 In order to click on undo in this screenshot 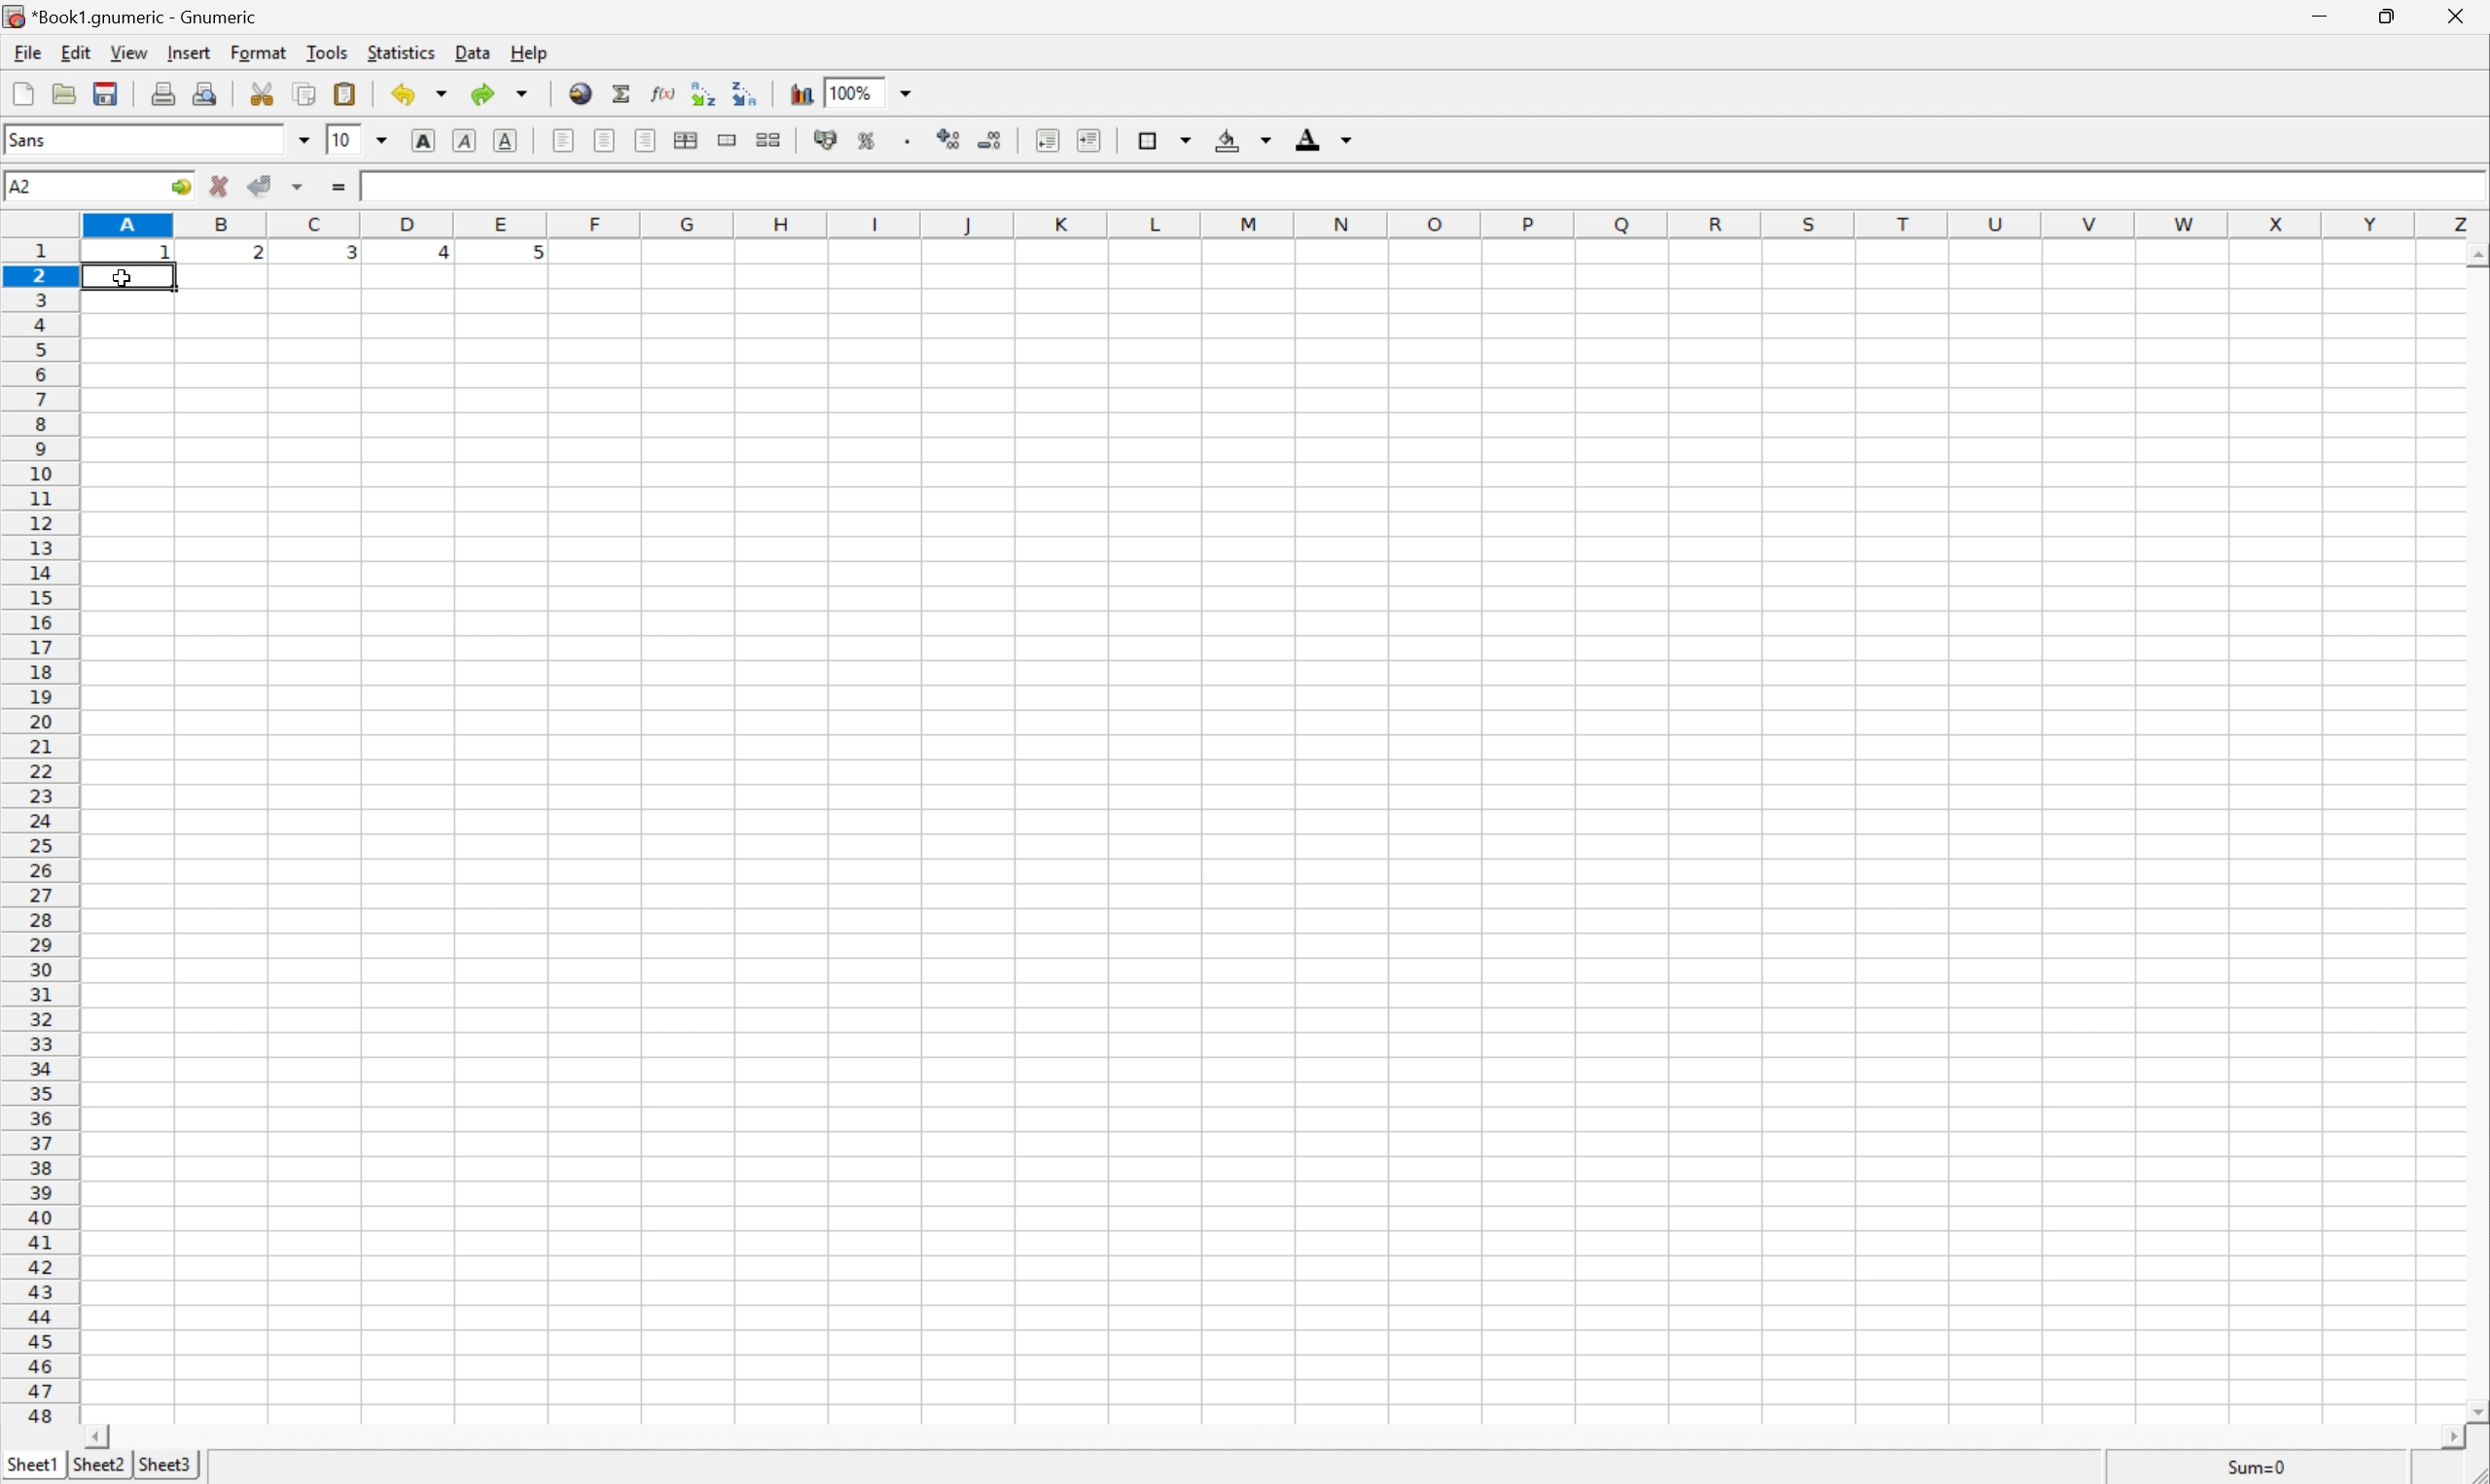, I will do `click(420, 92)`.